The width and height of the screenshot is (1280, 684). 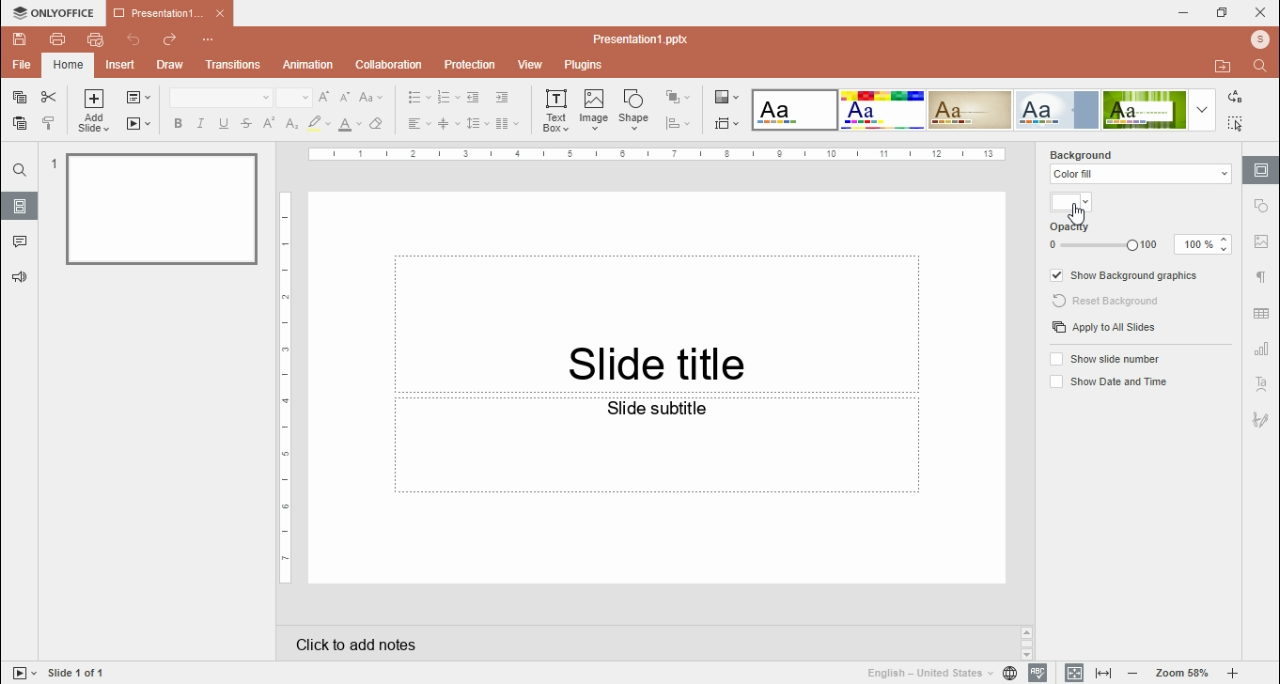 What do you see at coordinates (1037, 673) in the screenshot?
I see `spell check` at bounding box center [1037, 673].